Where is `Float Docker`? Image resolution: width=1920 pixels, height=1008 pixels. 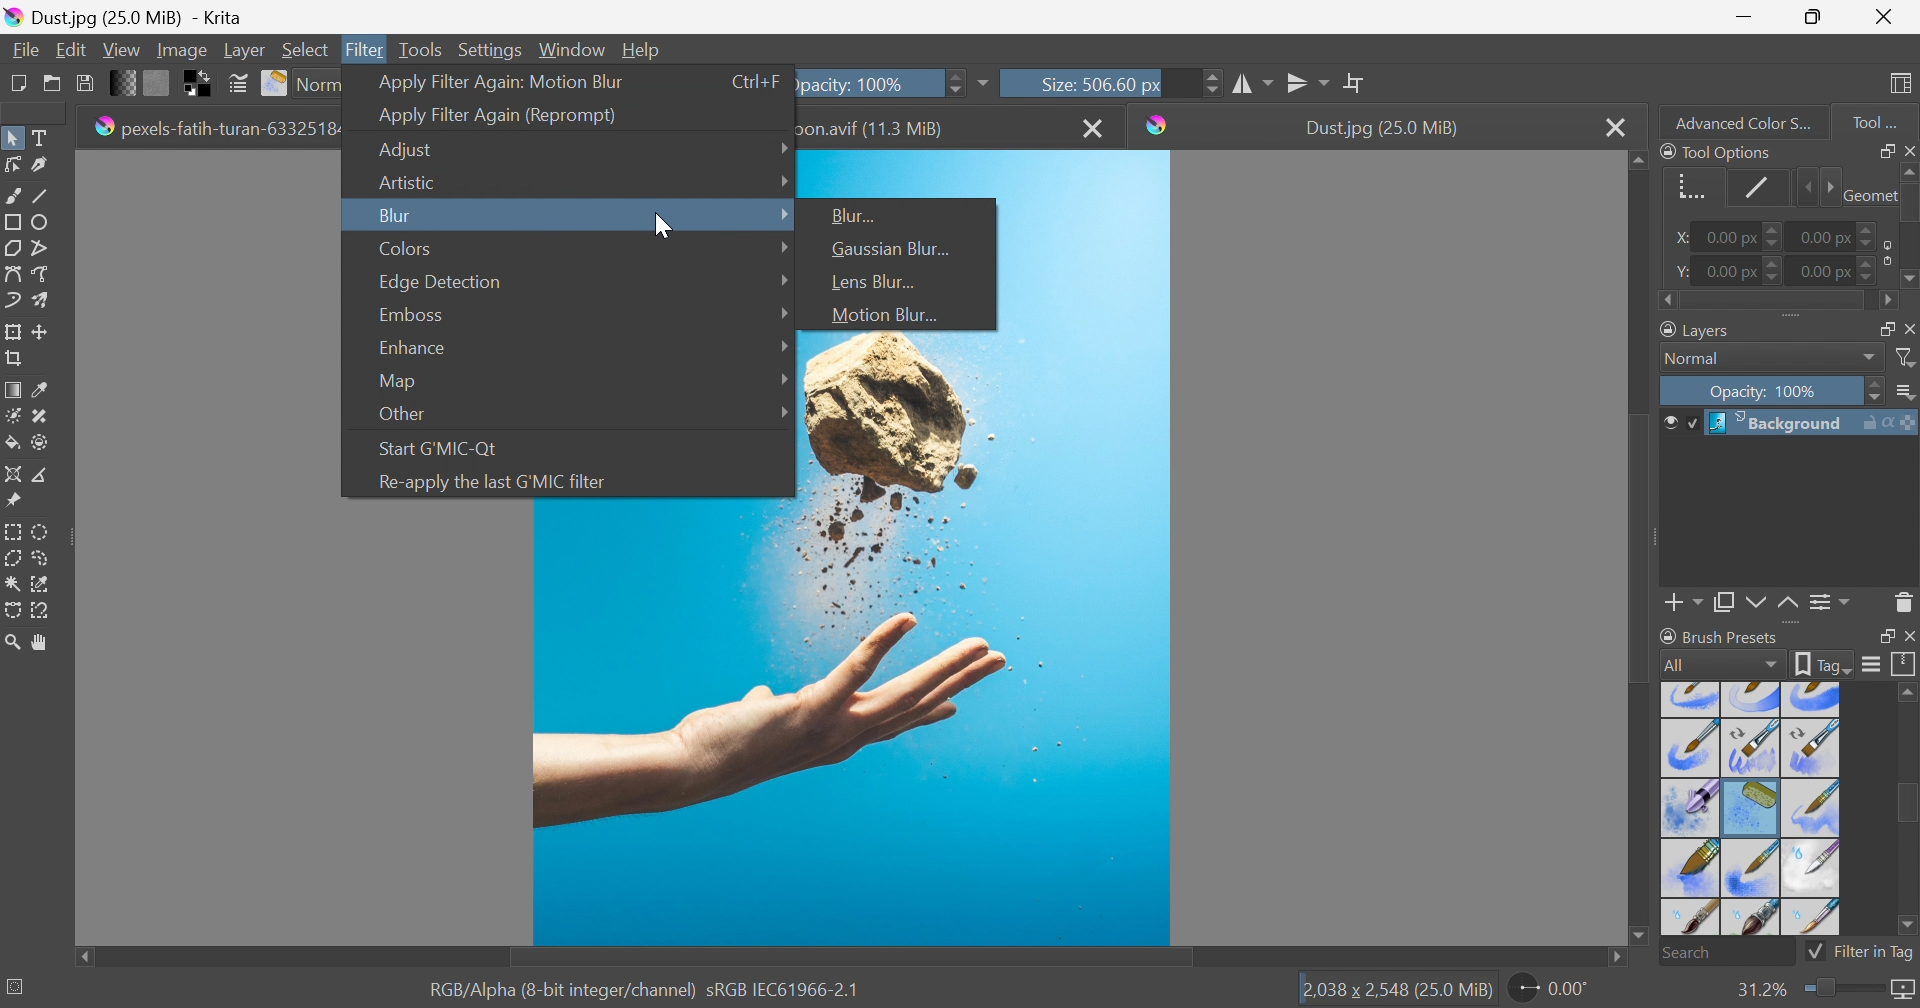
Float Docker is located at coordinates (1883, 637).